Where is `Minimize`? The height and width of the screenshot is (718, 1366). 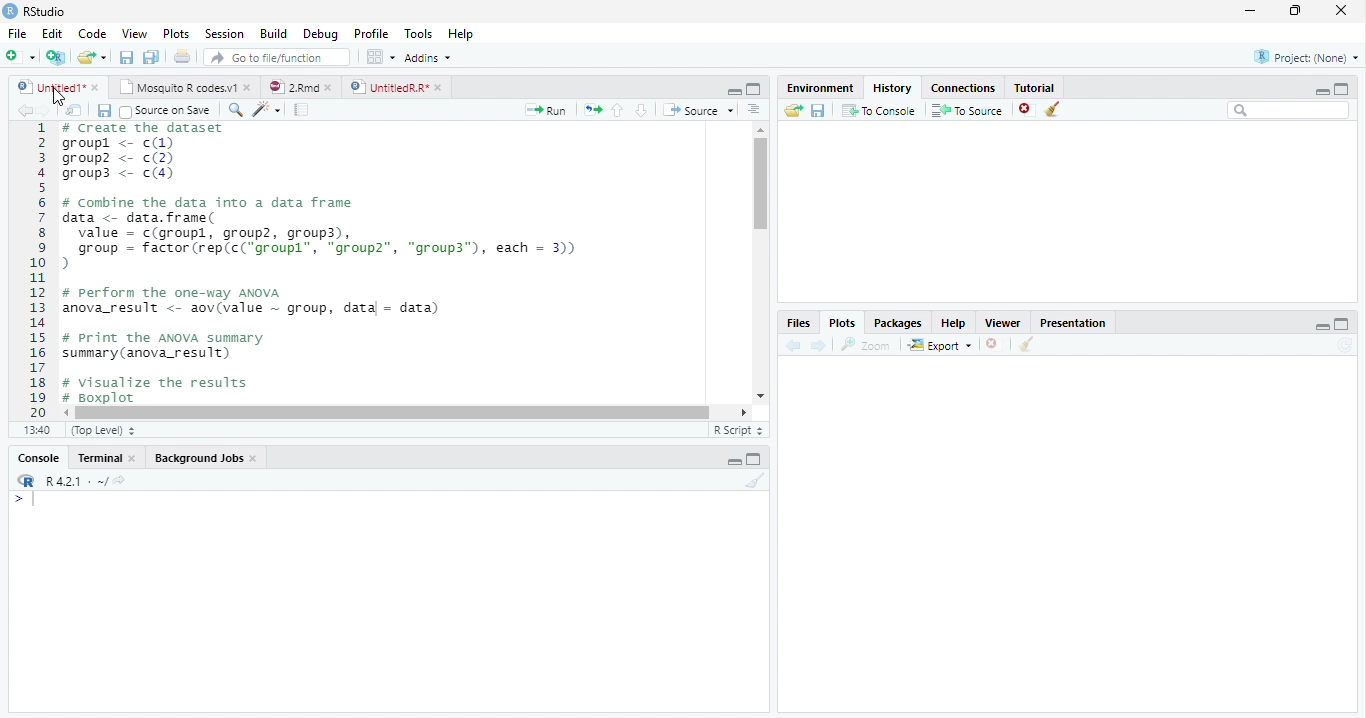 Minimize is located at coordinates (731, 90).